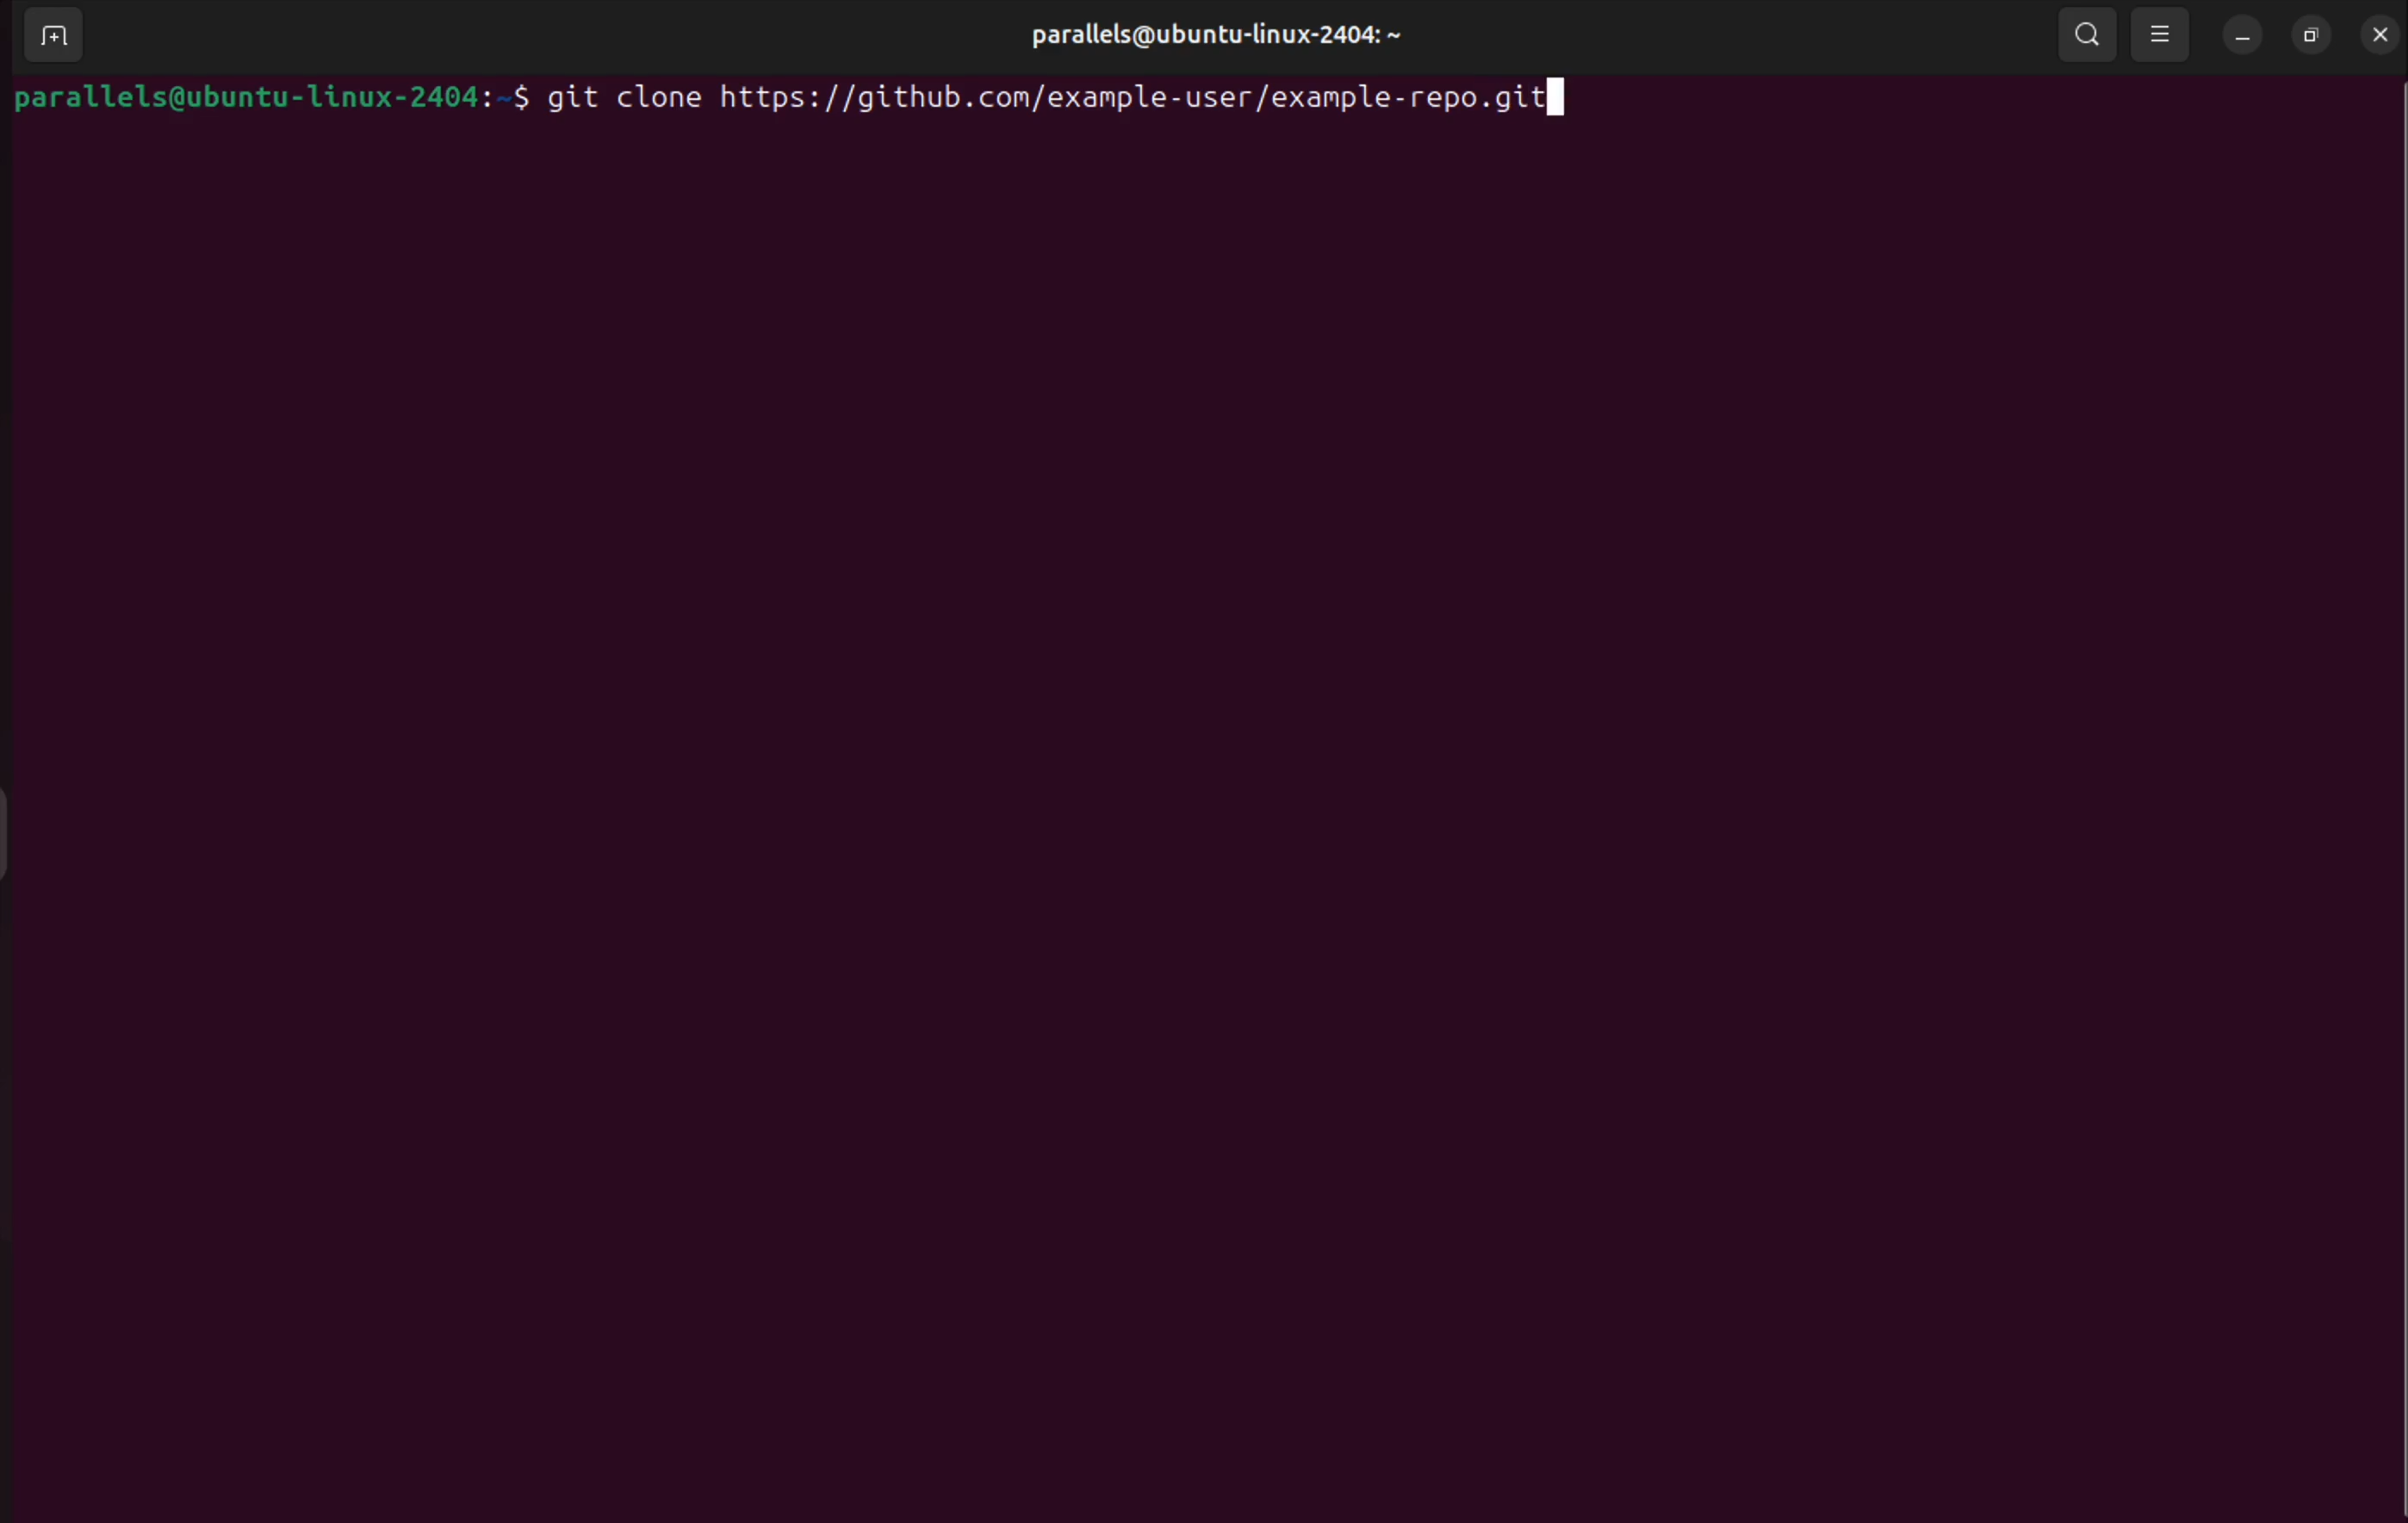 This screenshot has width=2408, height=1523. Describe the element at coordinates (2381, 33) in the screenshot. I see `close` at that location.